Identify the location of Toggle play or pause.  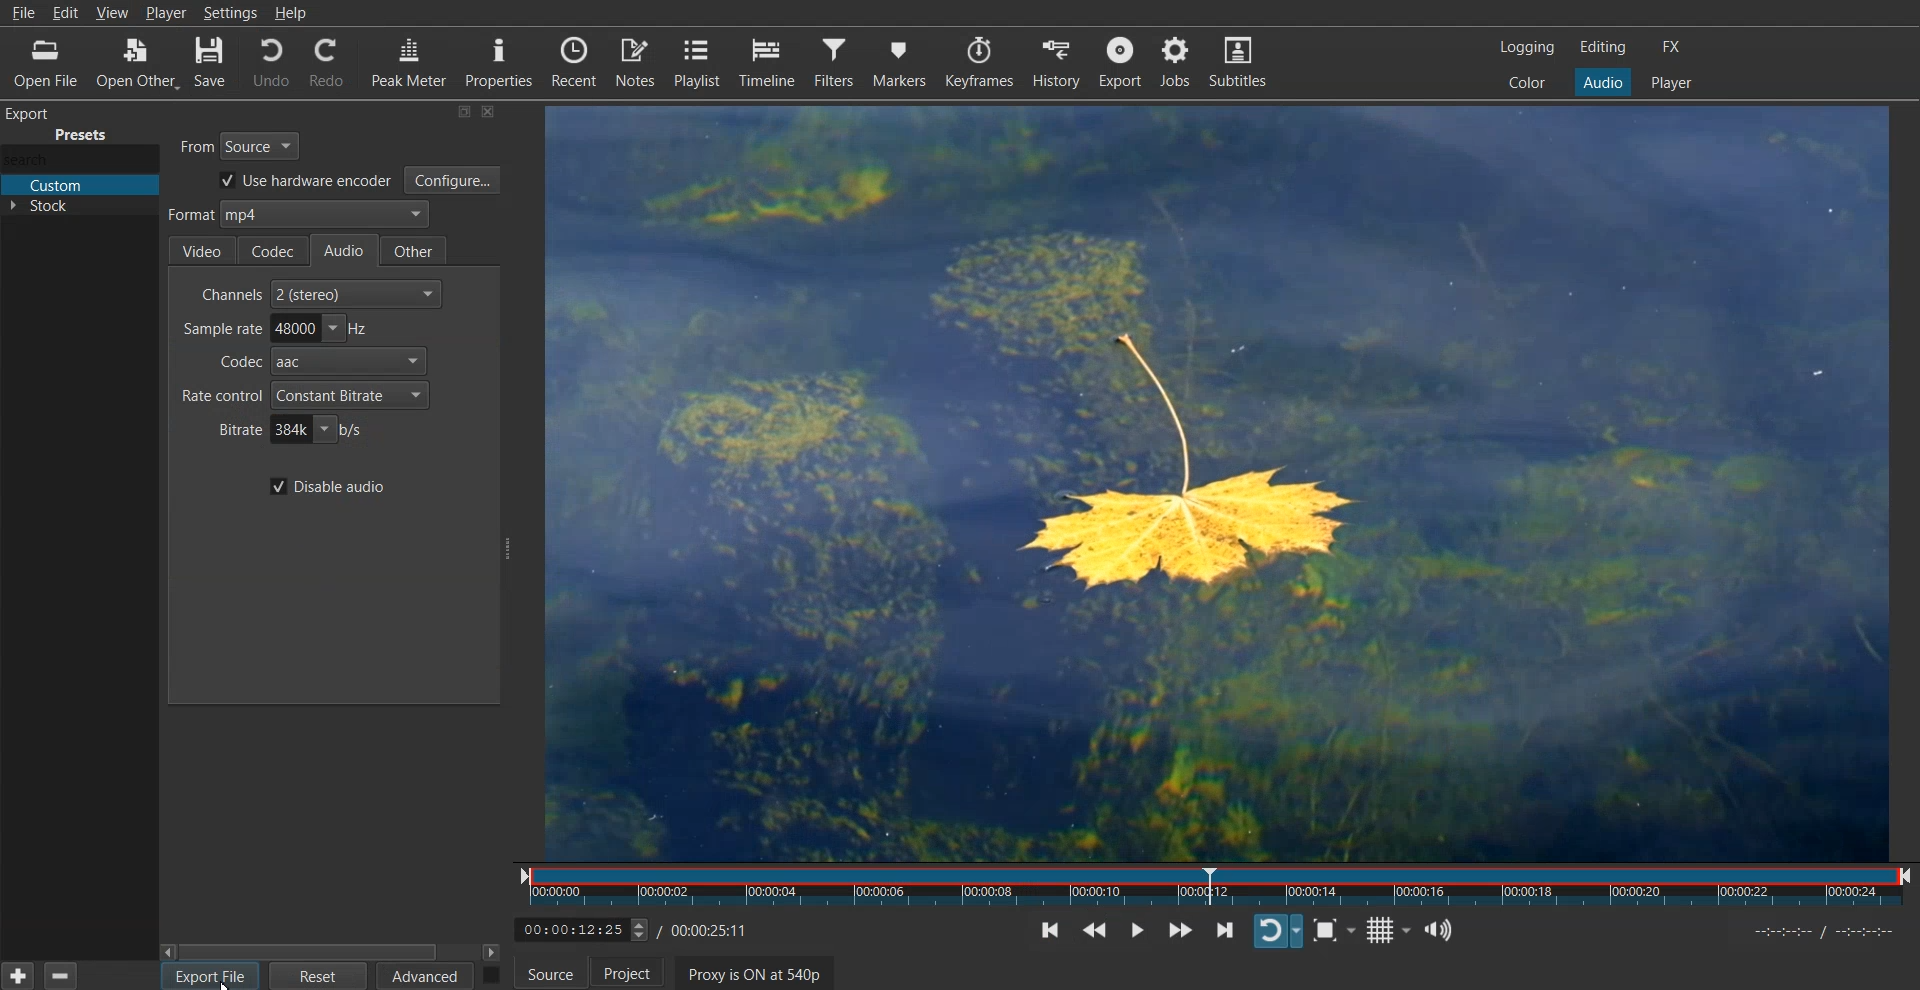
(1143, 930).